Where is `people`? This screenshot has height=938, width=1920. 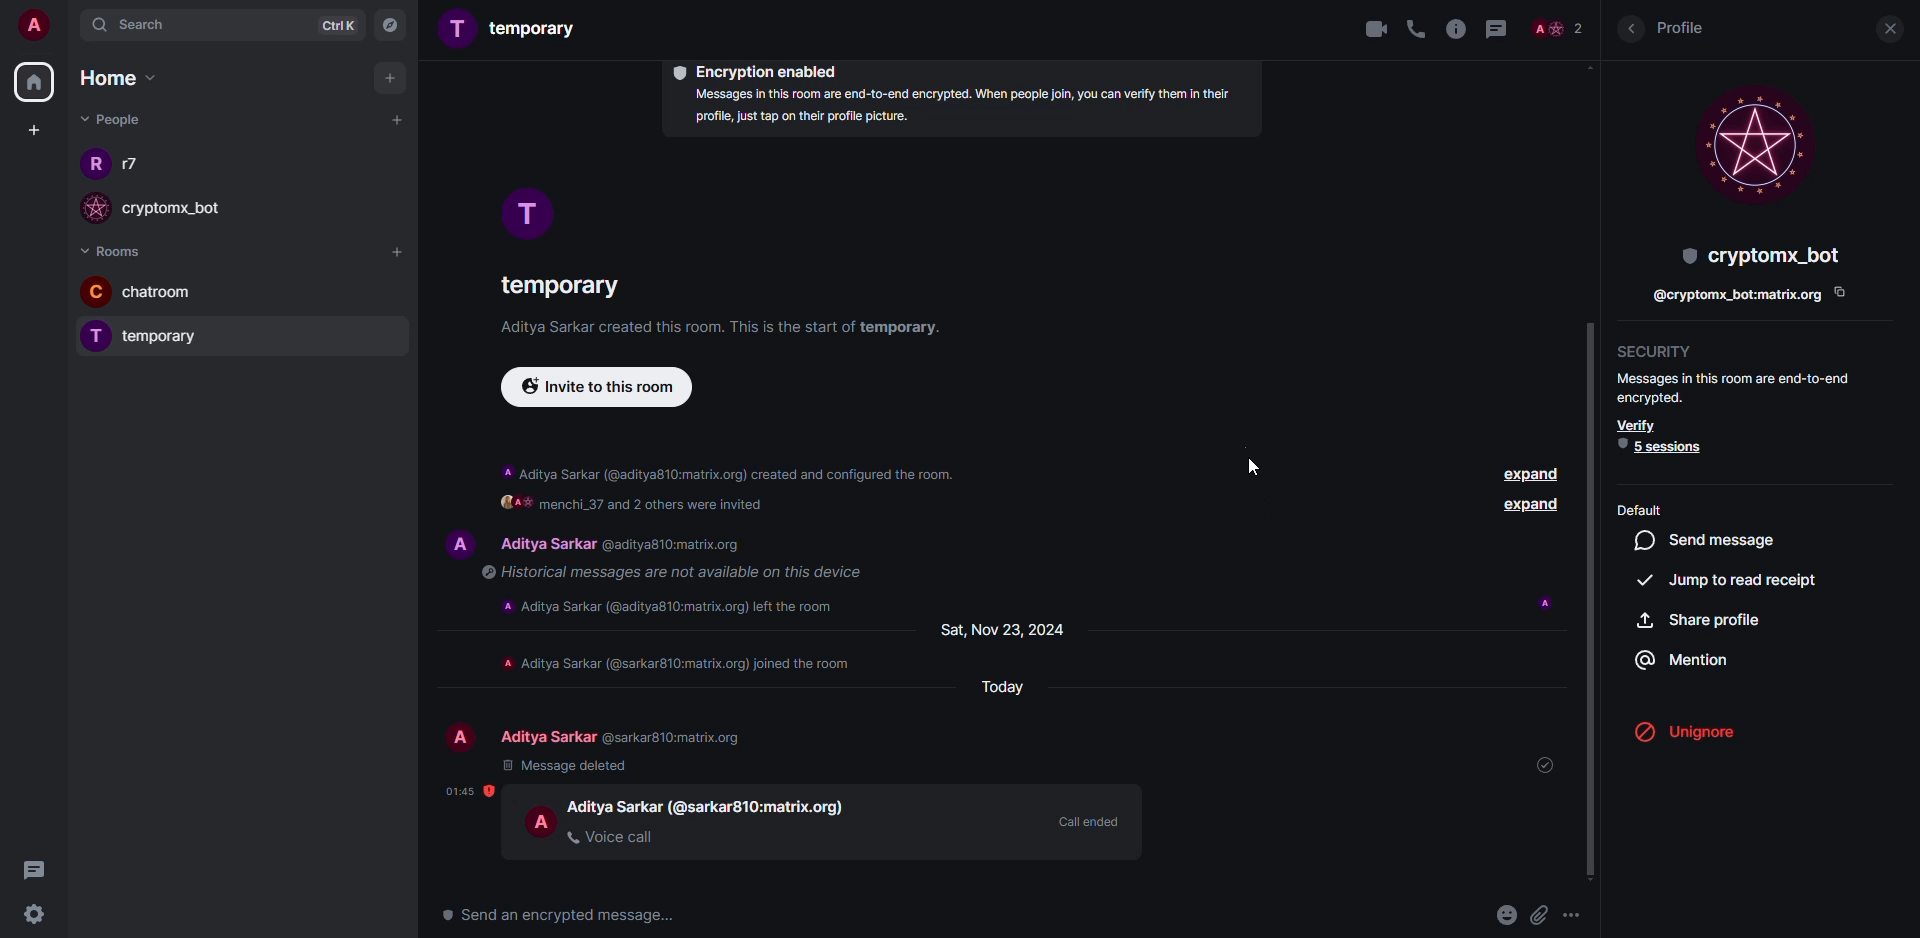 people is located at coordinates (628, 545).